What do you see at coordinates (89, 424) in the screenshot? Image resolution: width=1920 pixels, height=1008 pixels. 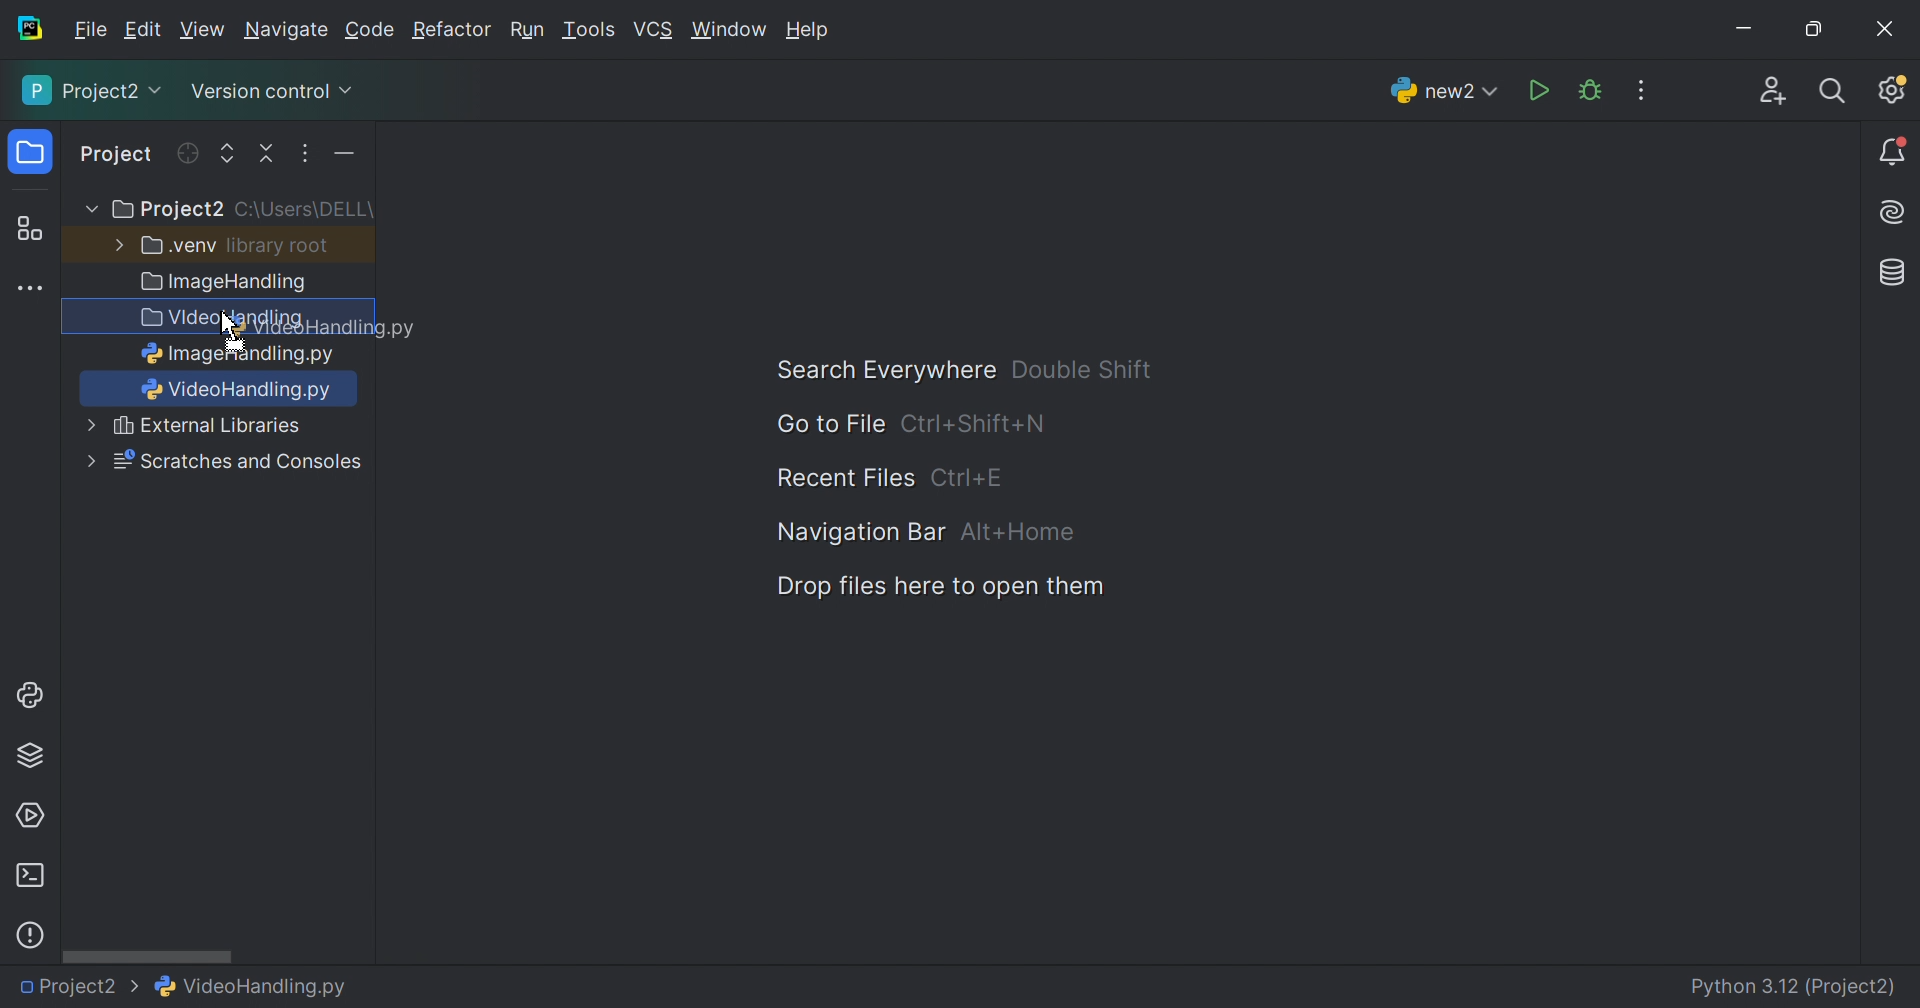 I see `More` at bounding box center [89, 424].